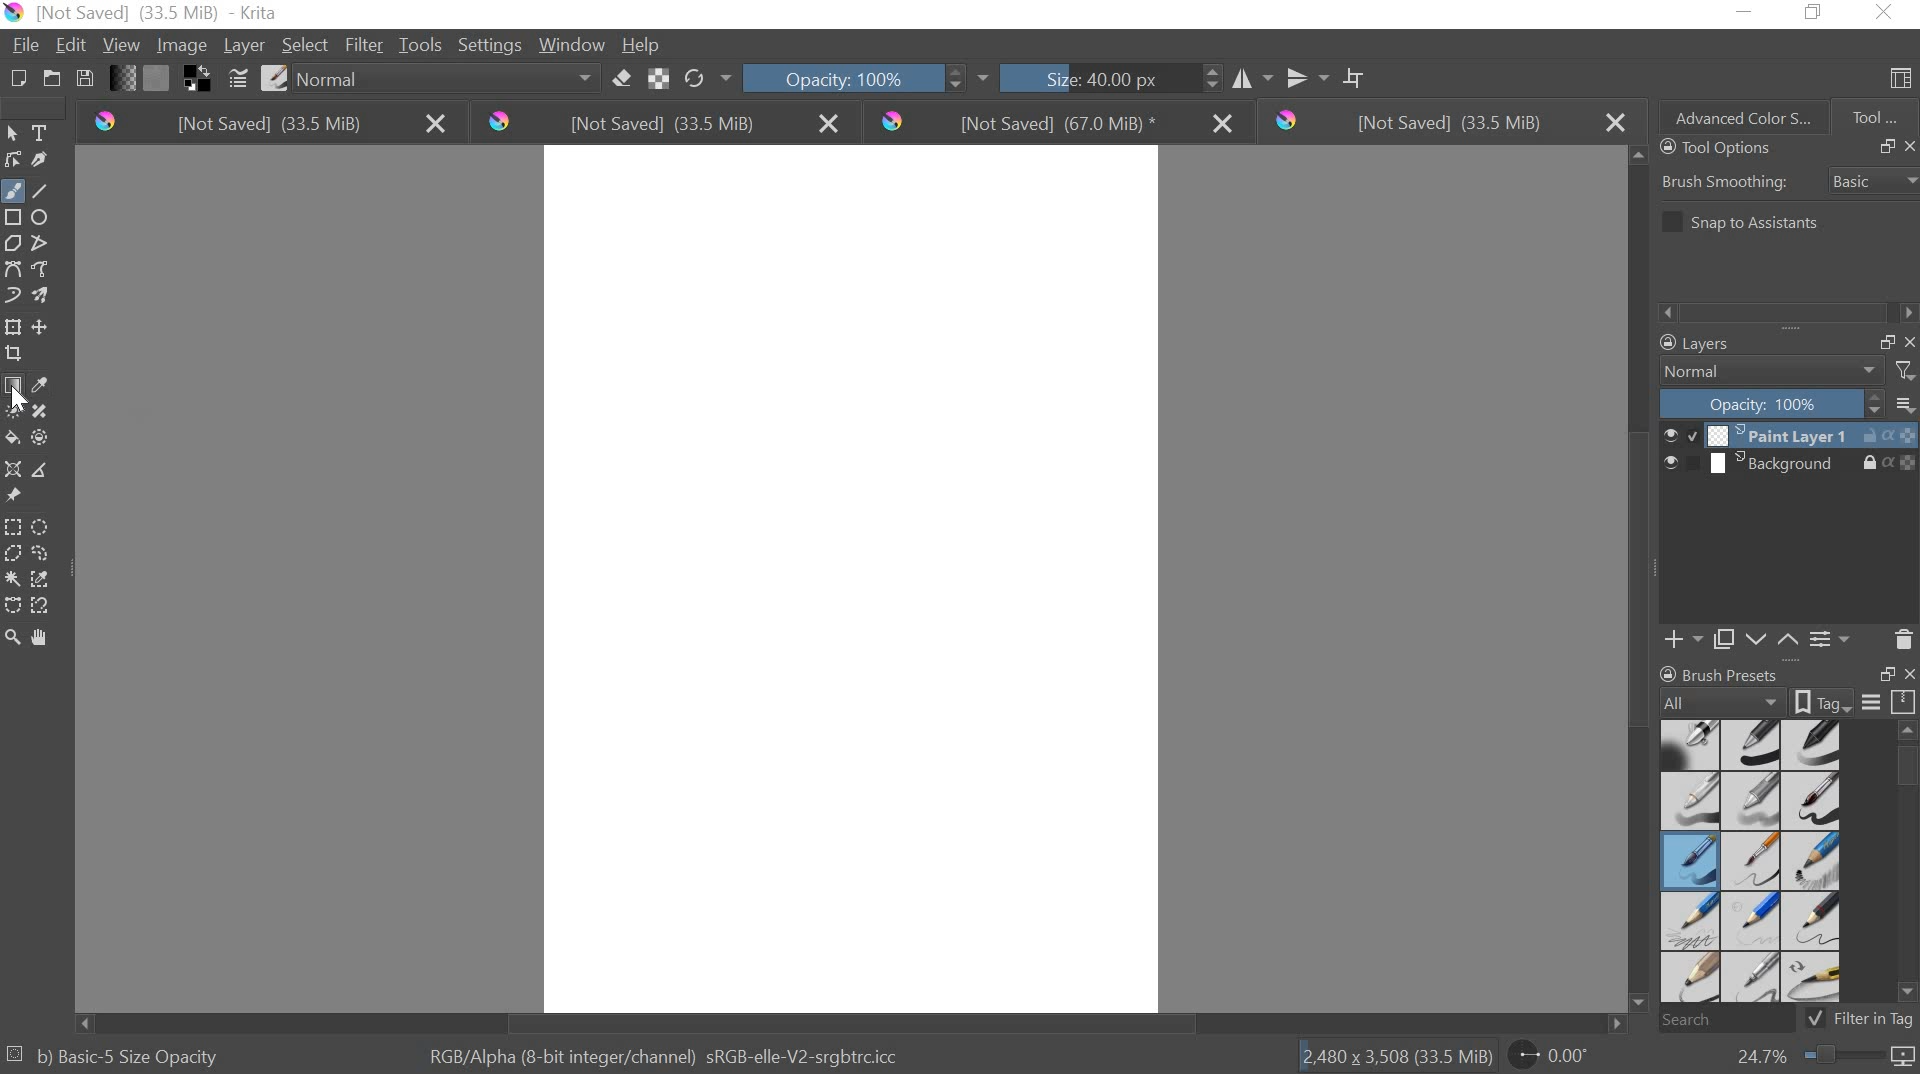 This screenshot has height=1074, width=1920. I want to click on RESTORE DOWN, so click(1886, 147).